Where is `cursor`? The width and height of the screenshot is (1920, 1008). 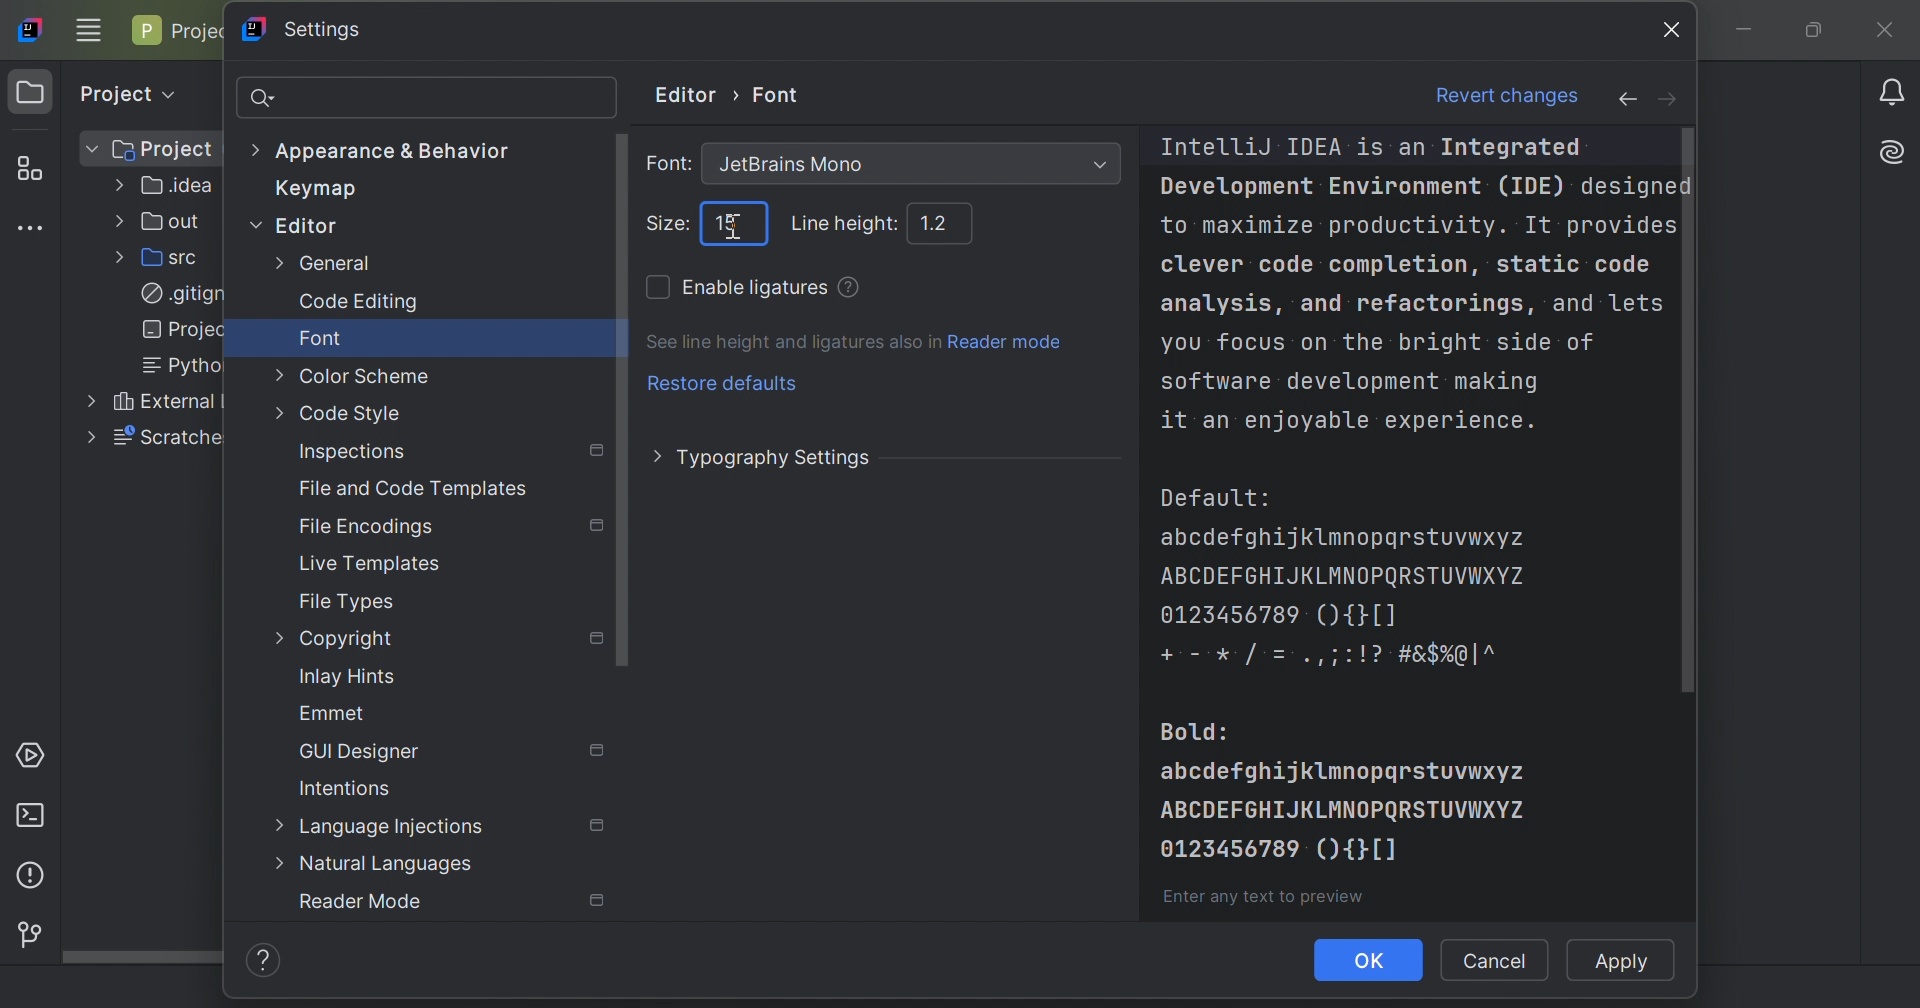 cursor is located at coordinates (733, 222).